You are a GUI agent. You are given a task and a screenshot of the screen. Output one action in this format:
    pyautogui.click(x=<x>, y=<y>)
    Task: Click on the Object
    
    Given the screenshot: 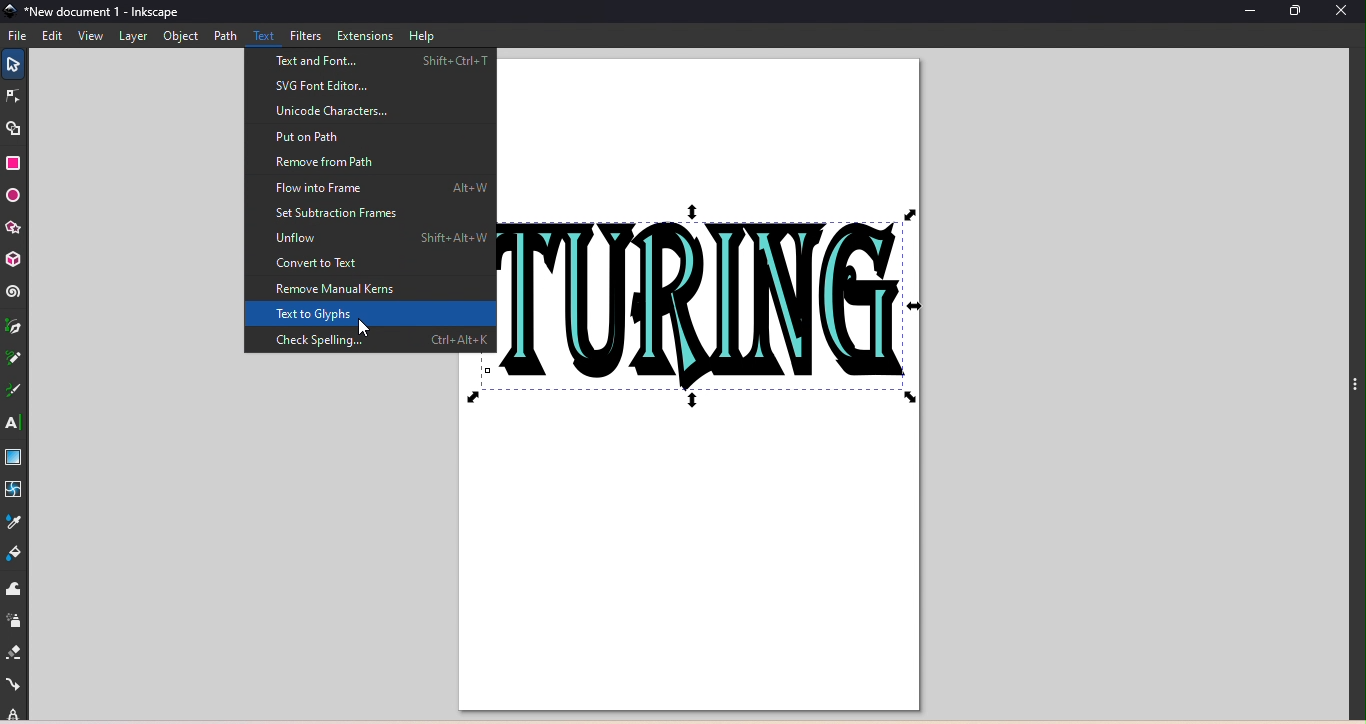 What is the action you would take?
    pyautogui.click(x=181, y=37)
    